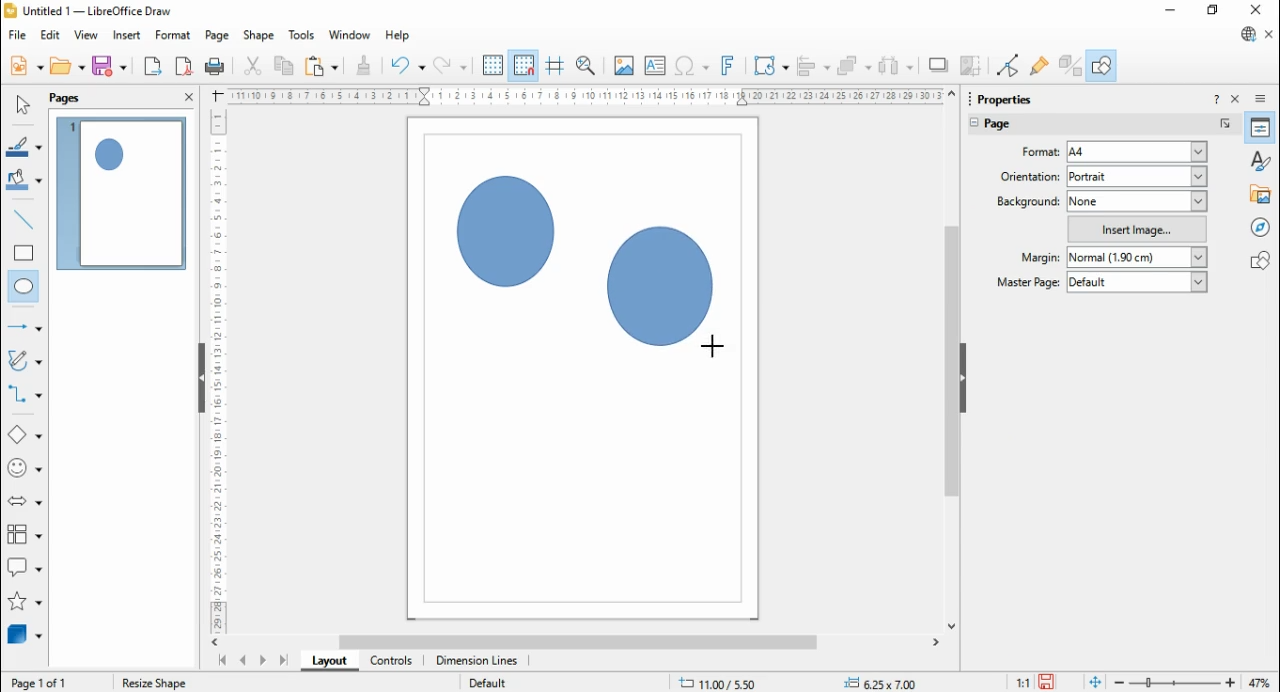  Describe the element at coordinates (1138, 228) in the screenshot. I see `insert image` at that location.